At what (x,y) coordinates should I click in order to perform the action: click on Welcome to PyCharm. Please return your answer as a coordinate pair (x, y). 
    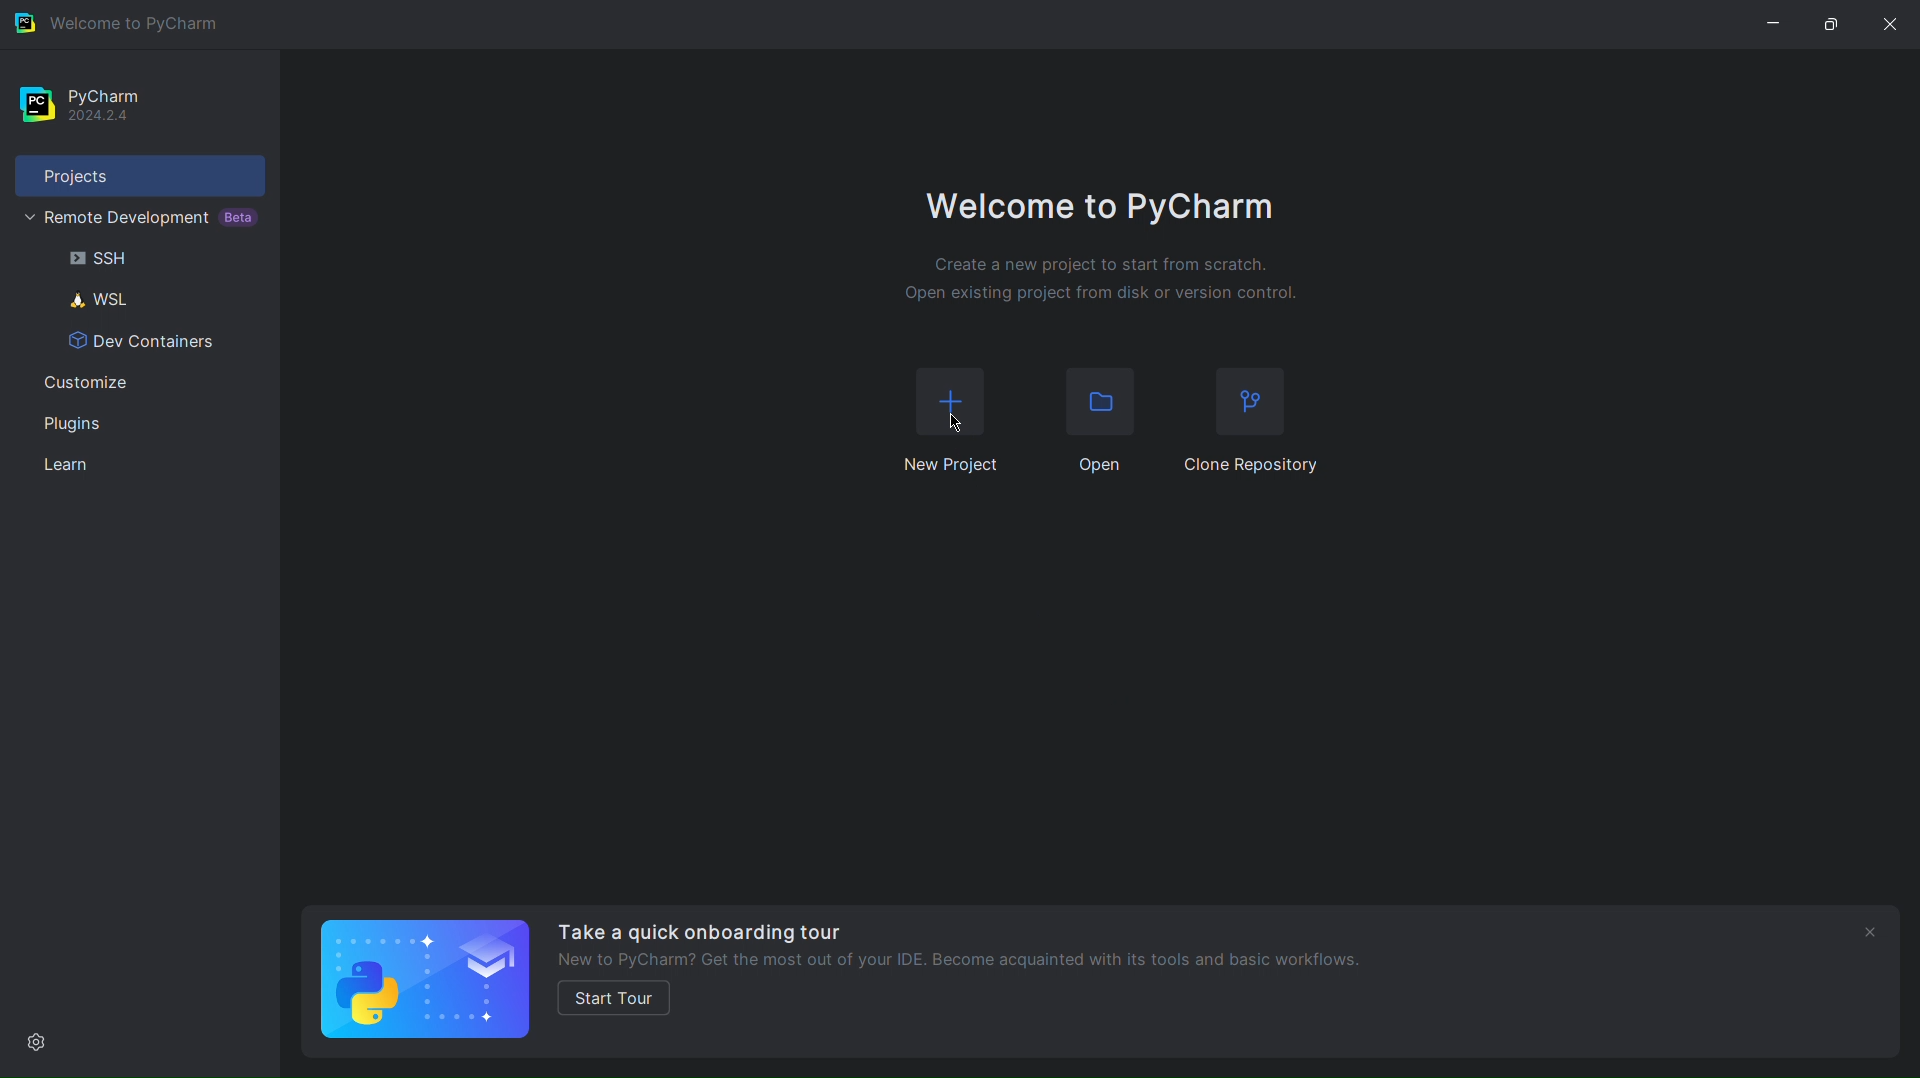
    Looking at the image, I should click on (1093, 202).